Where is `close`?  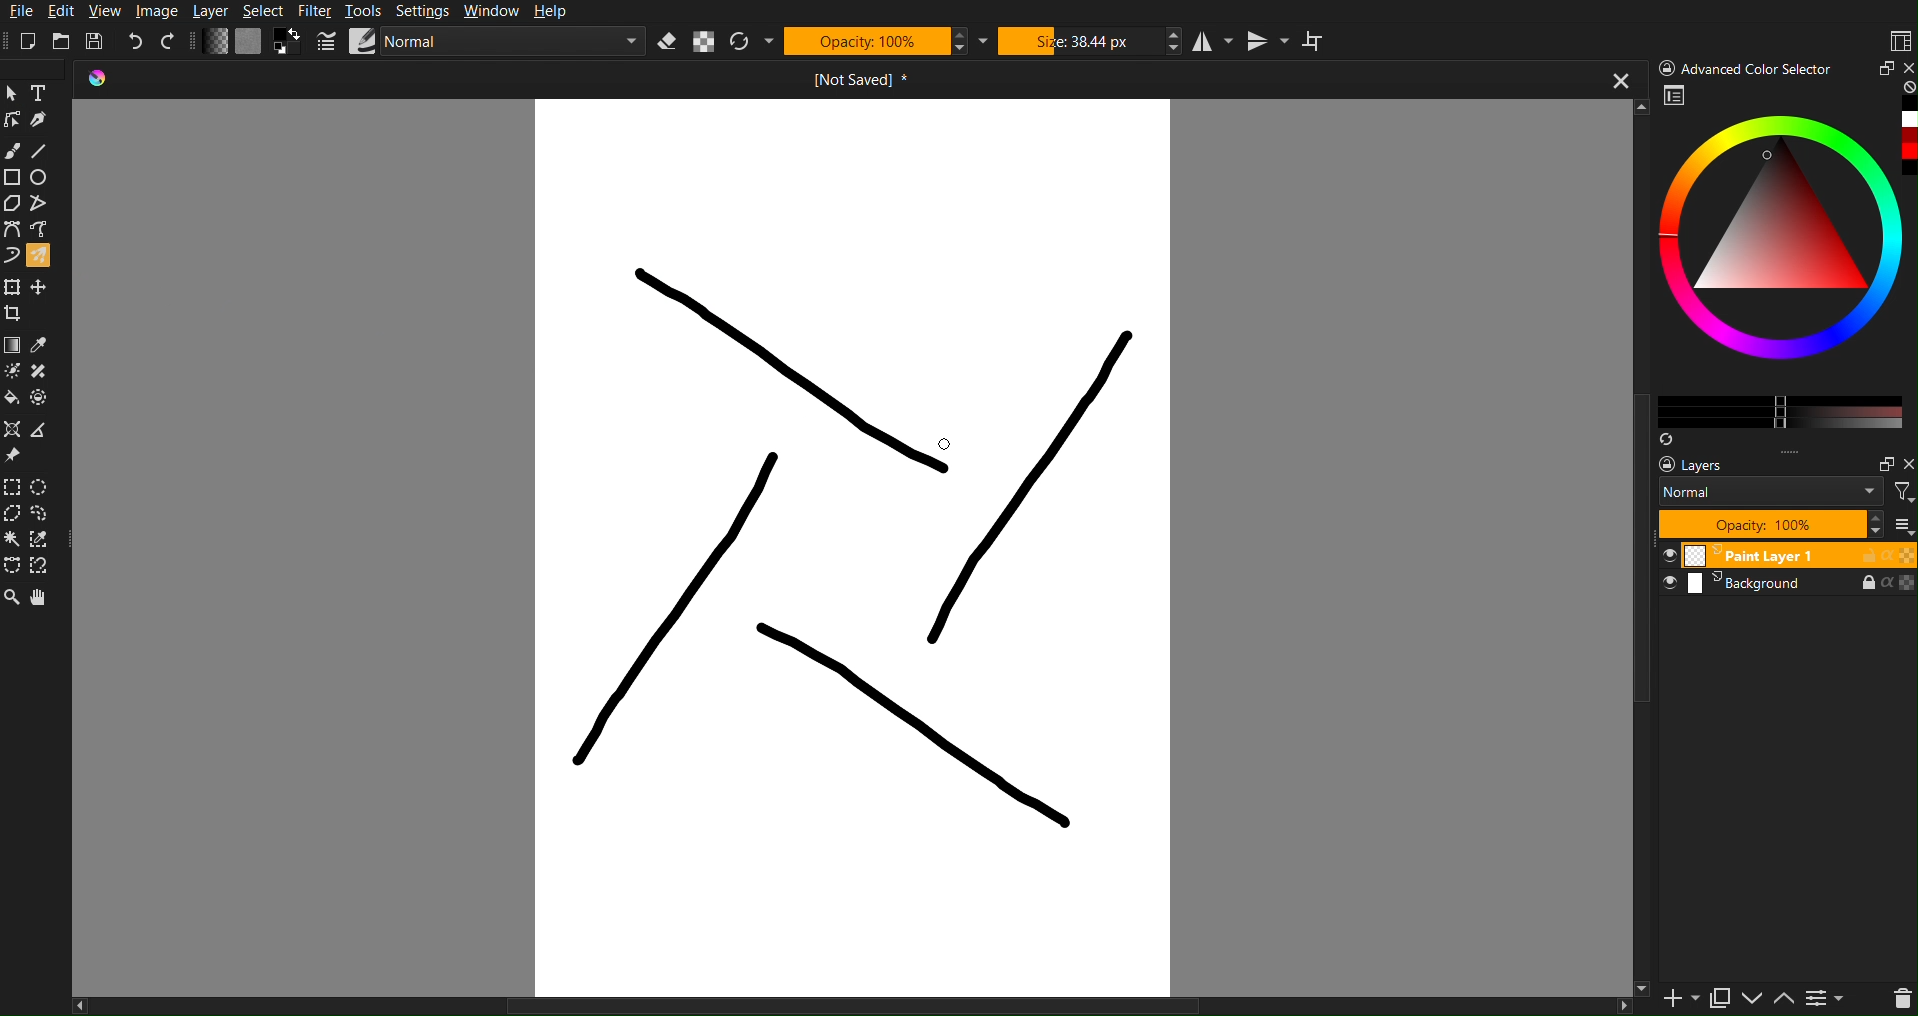
close is located at coordinates (1618, 82).